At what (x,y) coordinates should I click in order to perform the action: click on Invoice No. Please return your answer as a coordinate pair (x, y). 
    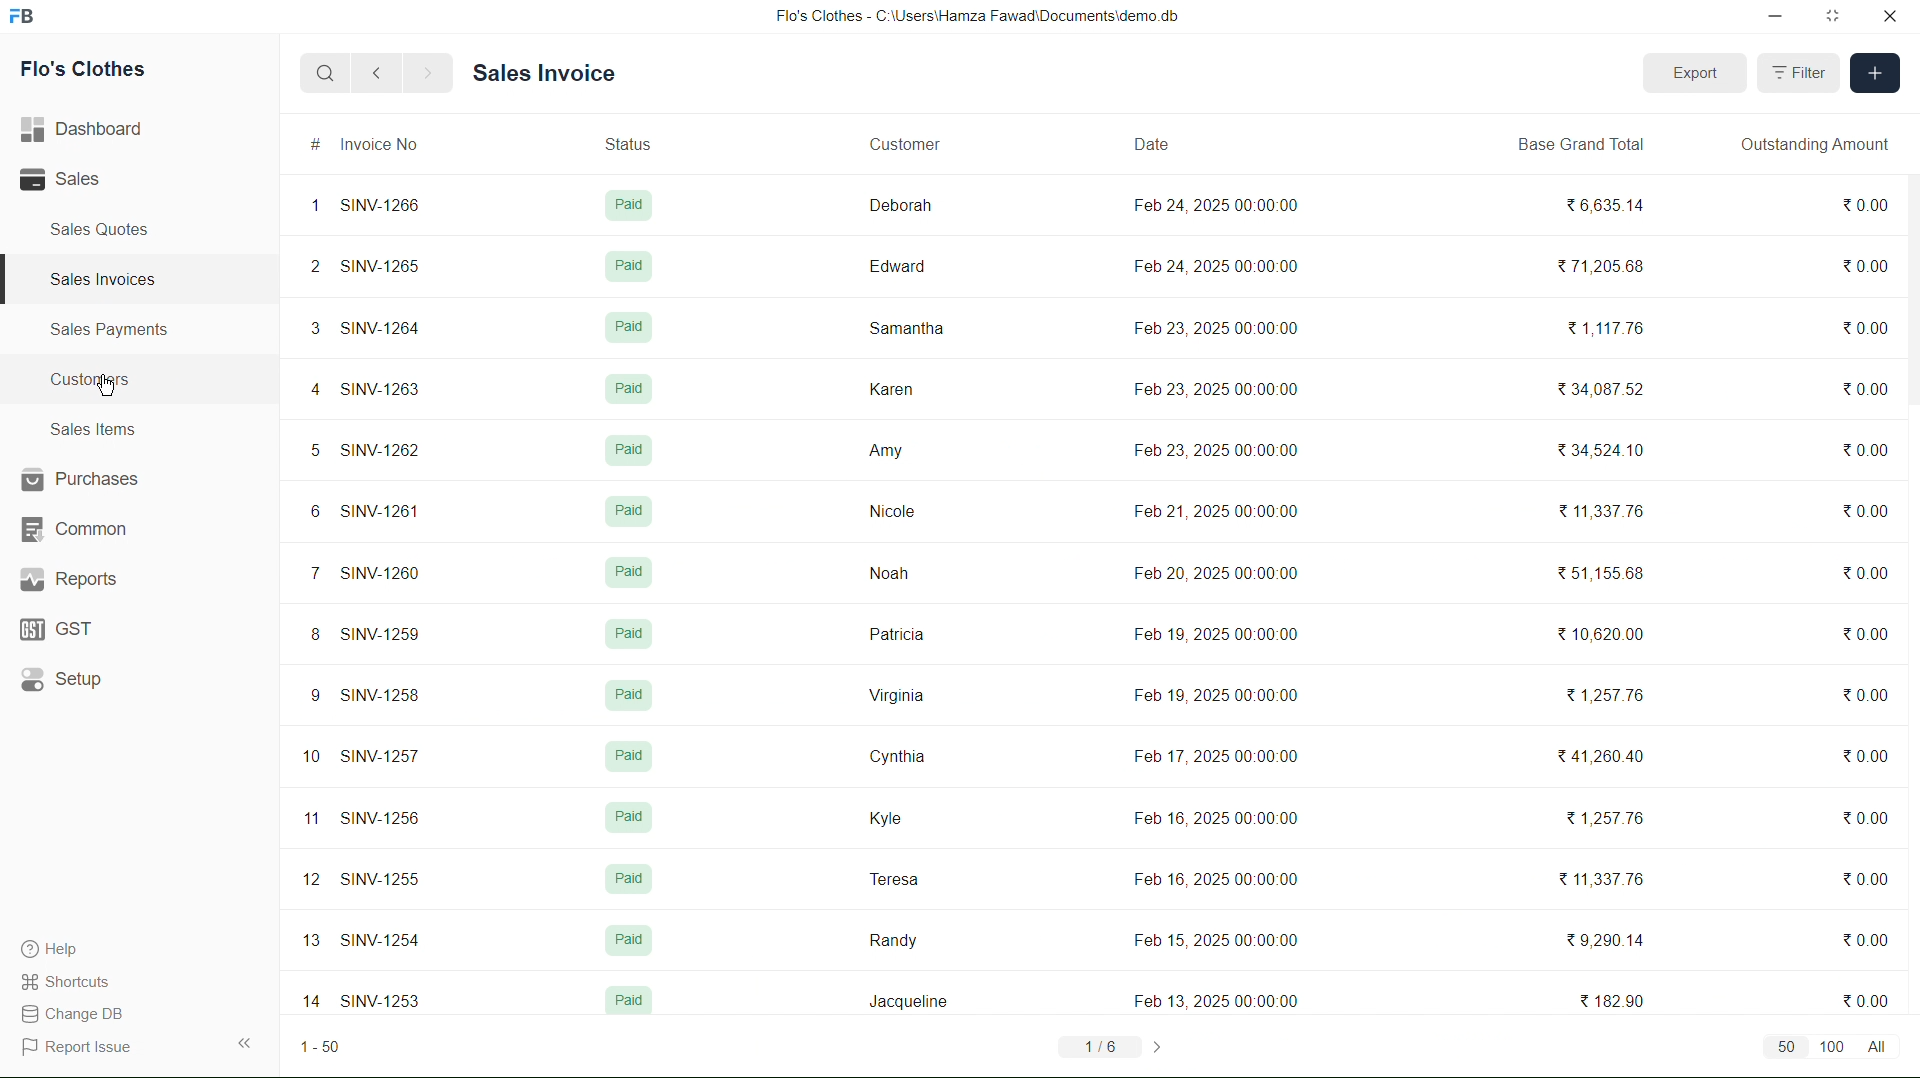
    Looking at the image, I should click on (381, 147).